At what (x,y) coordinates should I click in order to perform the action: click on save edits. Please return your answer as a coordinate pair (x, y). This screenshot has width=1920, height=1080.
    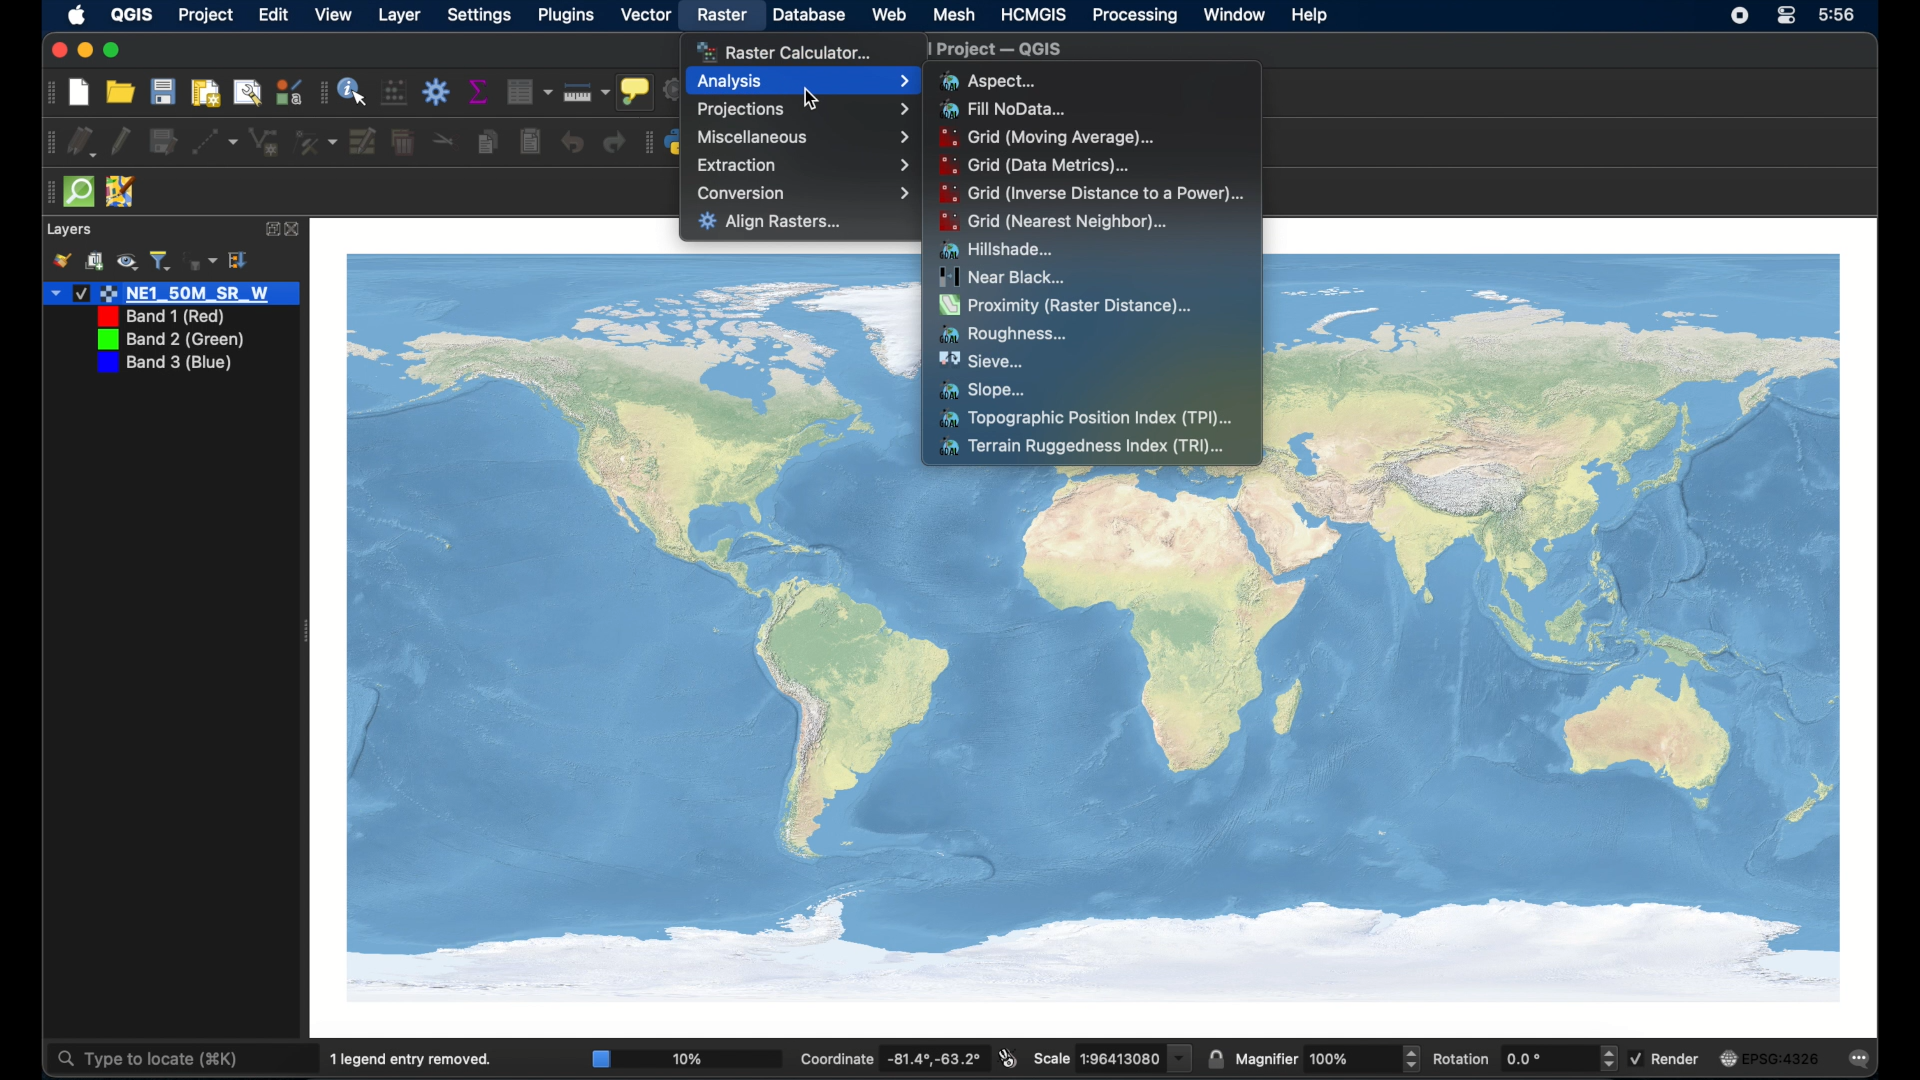
    Looking at the image, I should click on (164, 142).